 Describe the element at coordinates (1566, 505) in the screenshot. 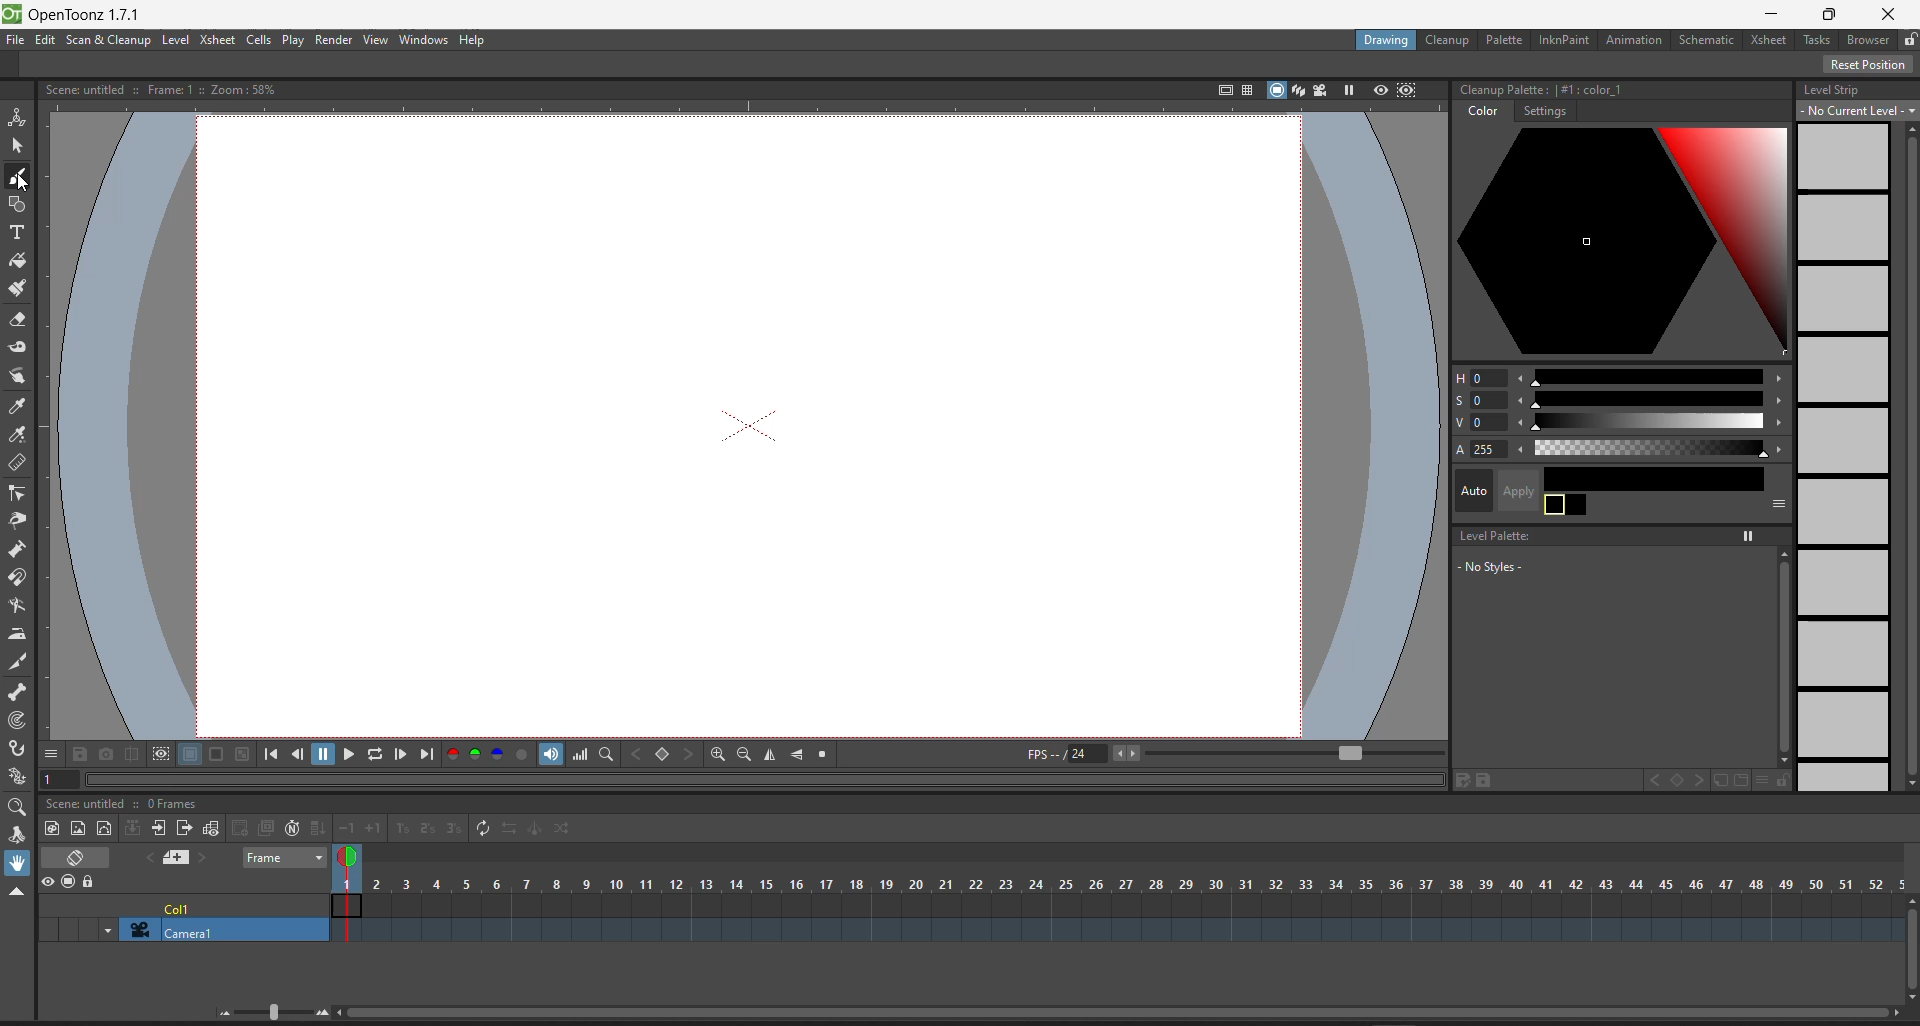

I see `primary and secondary color` at that location.